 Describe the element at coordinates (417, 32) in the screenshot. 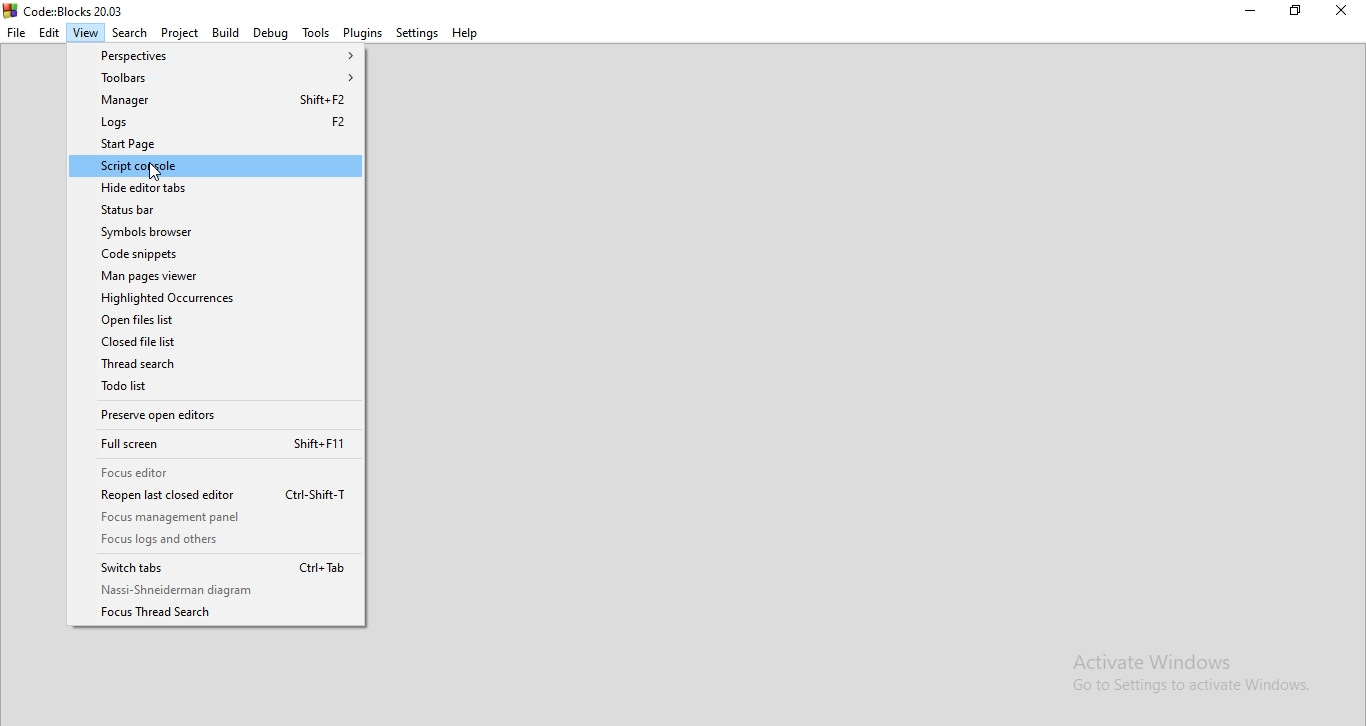

I see `Settings ` at that location.